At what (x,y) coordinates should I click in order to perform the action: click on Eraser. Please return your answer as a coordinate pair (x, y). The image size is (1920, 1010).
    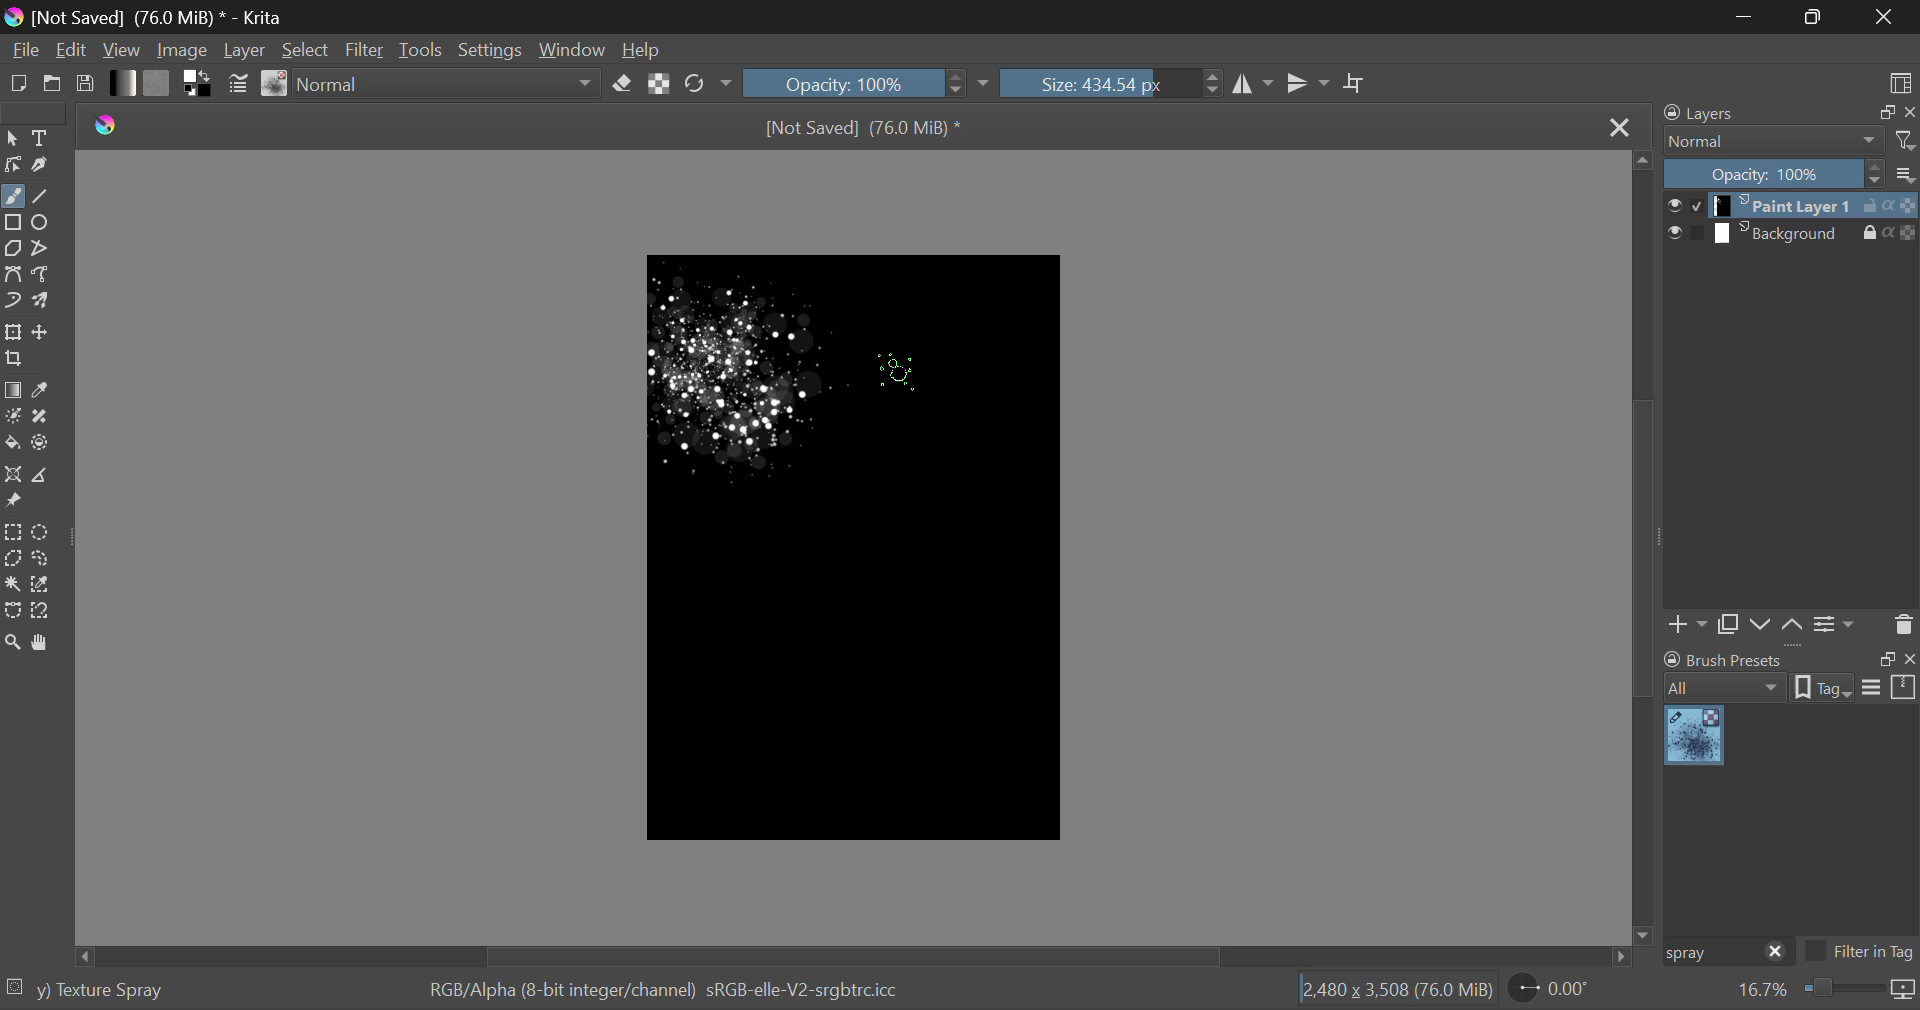
    Looking at the image, I should click on (622, 84).